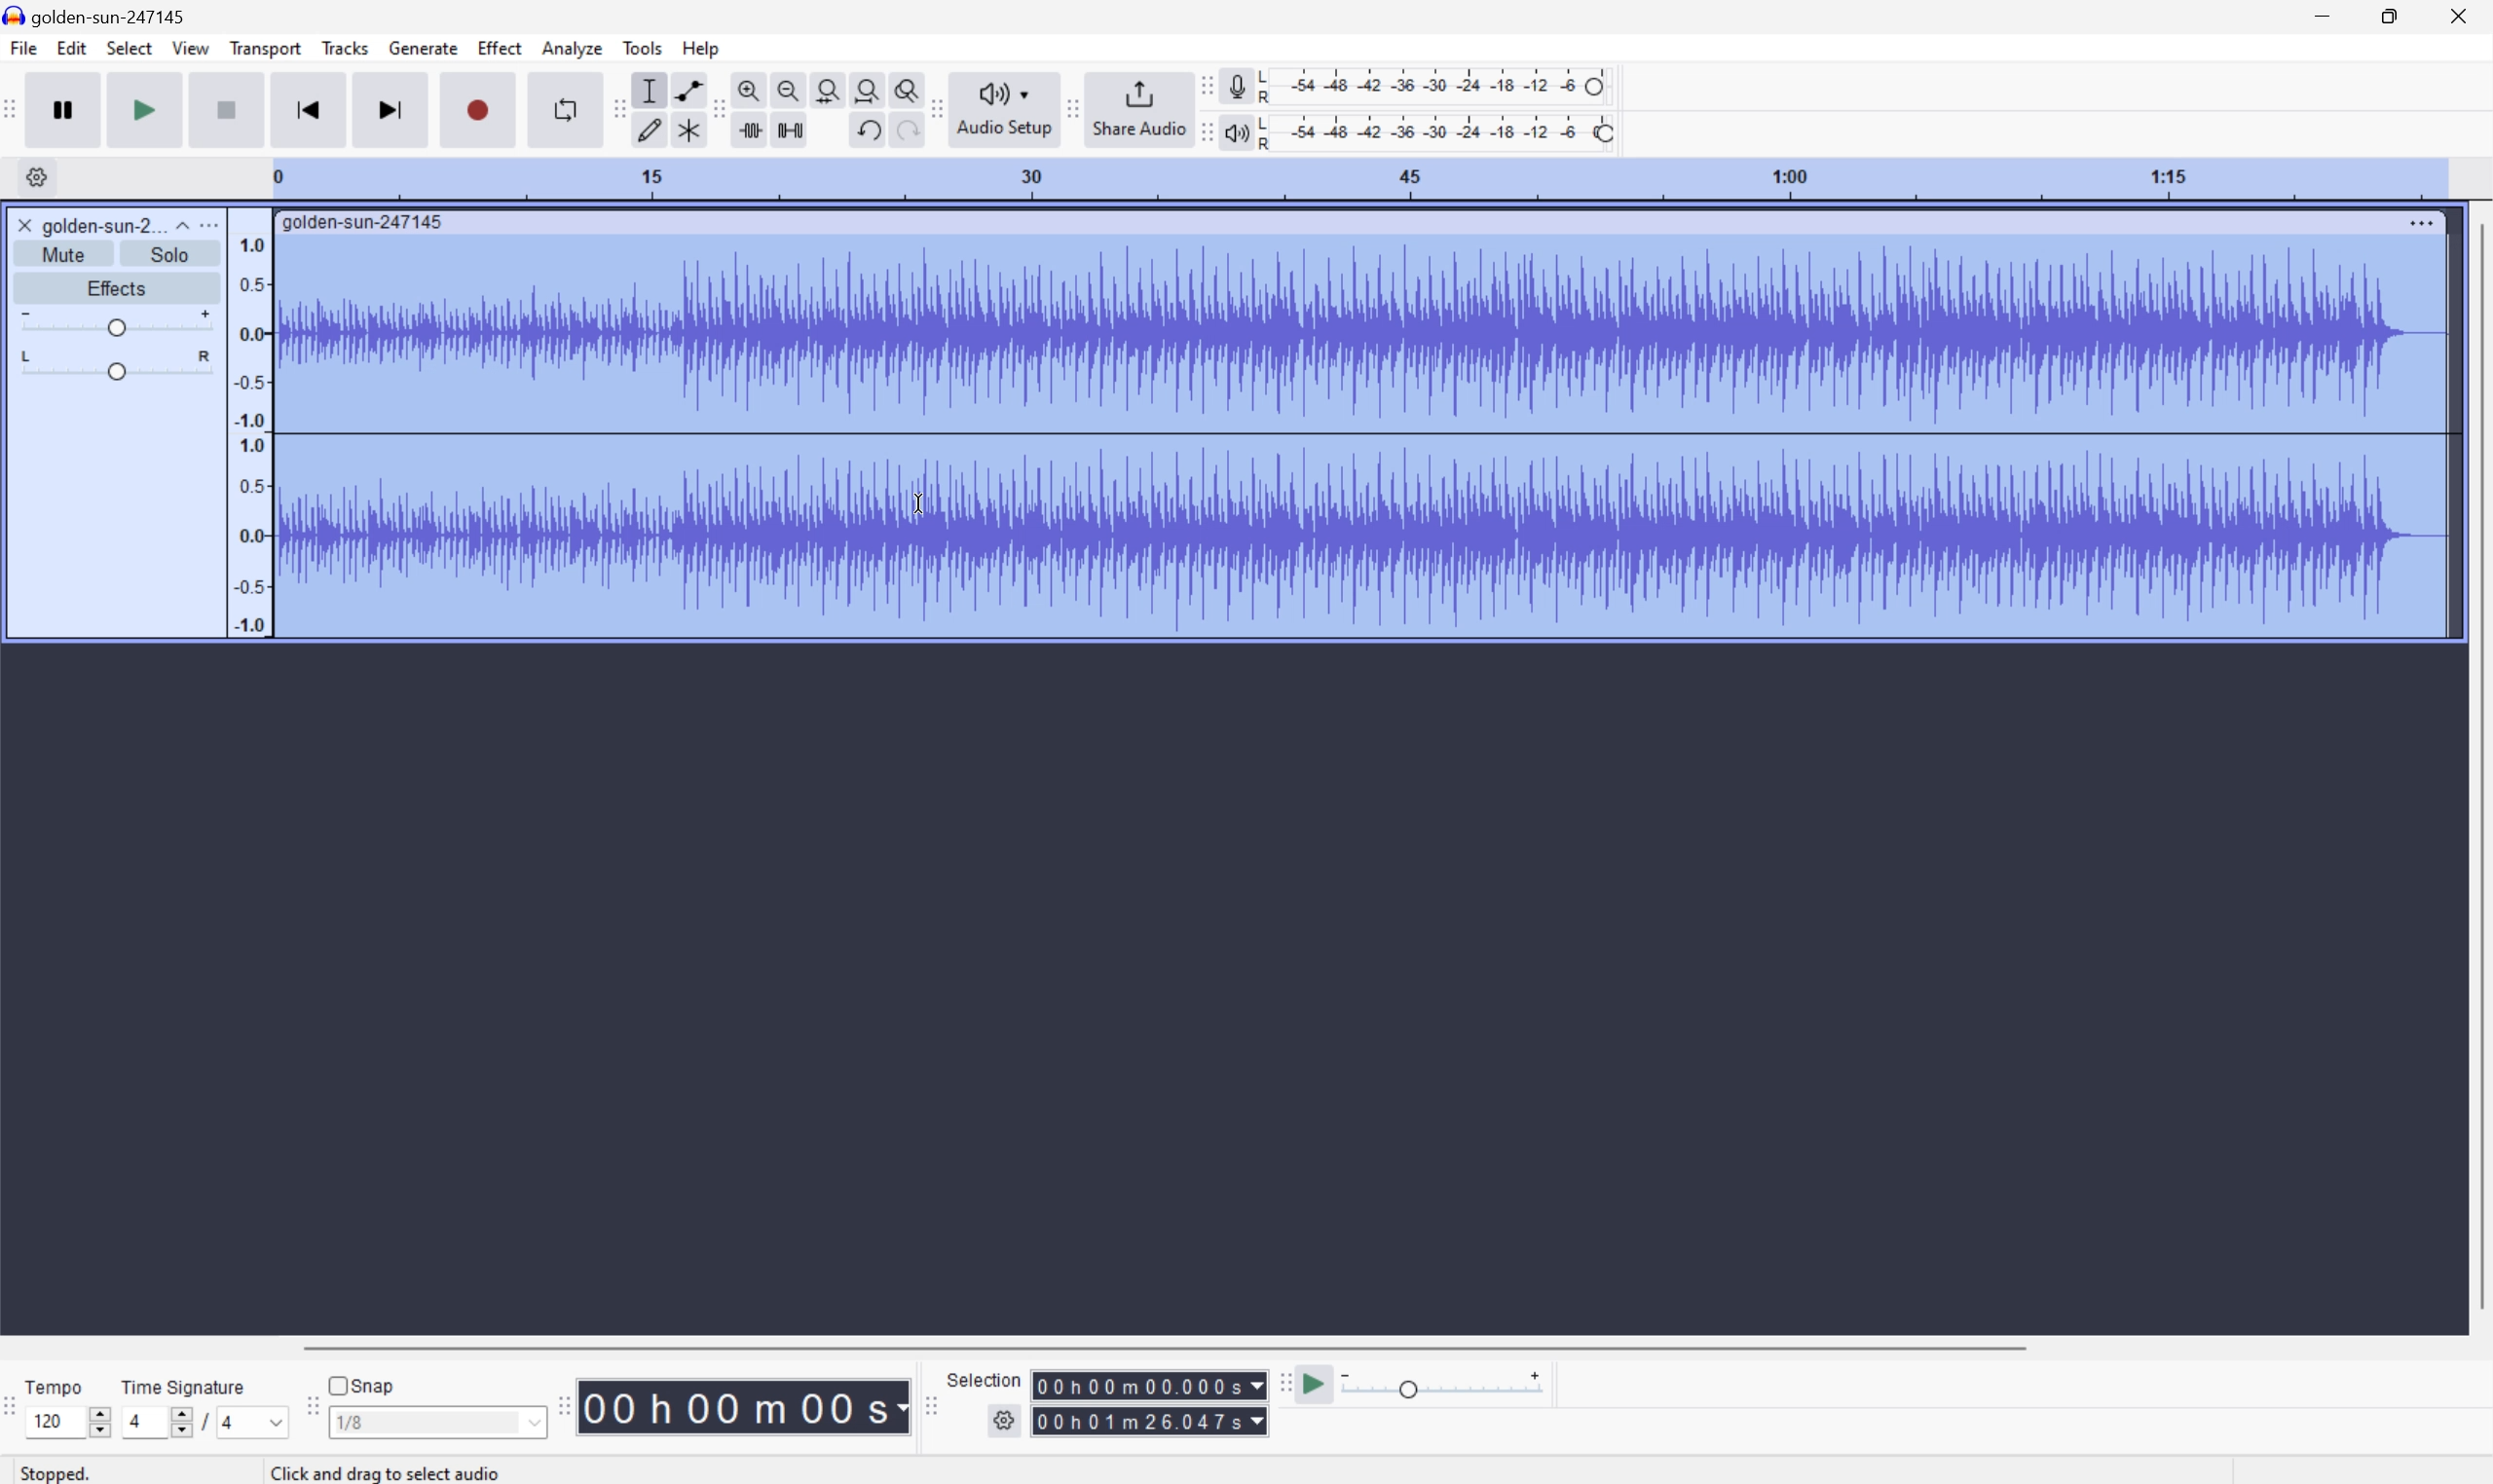  What do you see at coordinates (128, 48) in the screenshot?
I see `Select` at bounding box center [128, 48].